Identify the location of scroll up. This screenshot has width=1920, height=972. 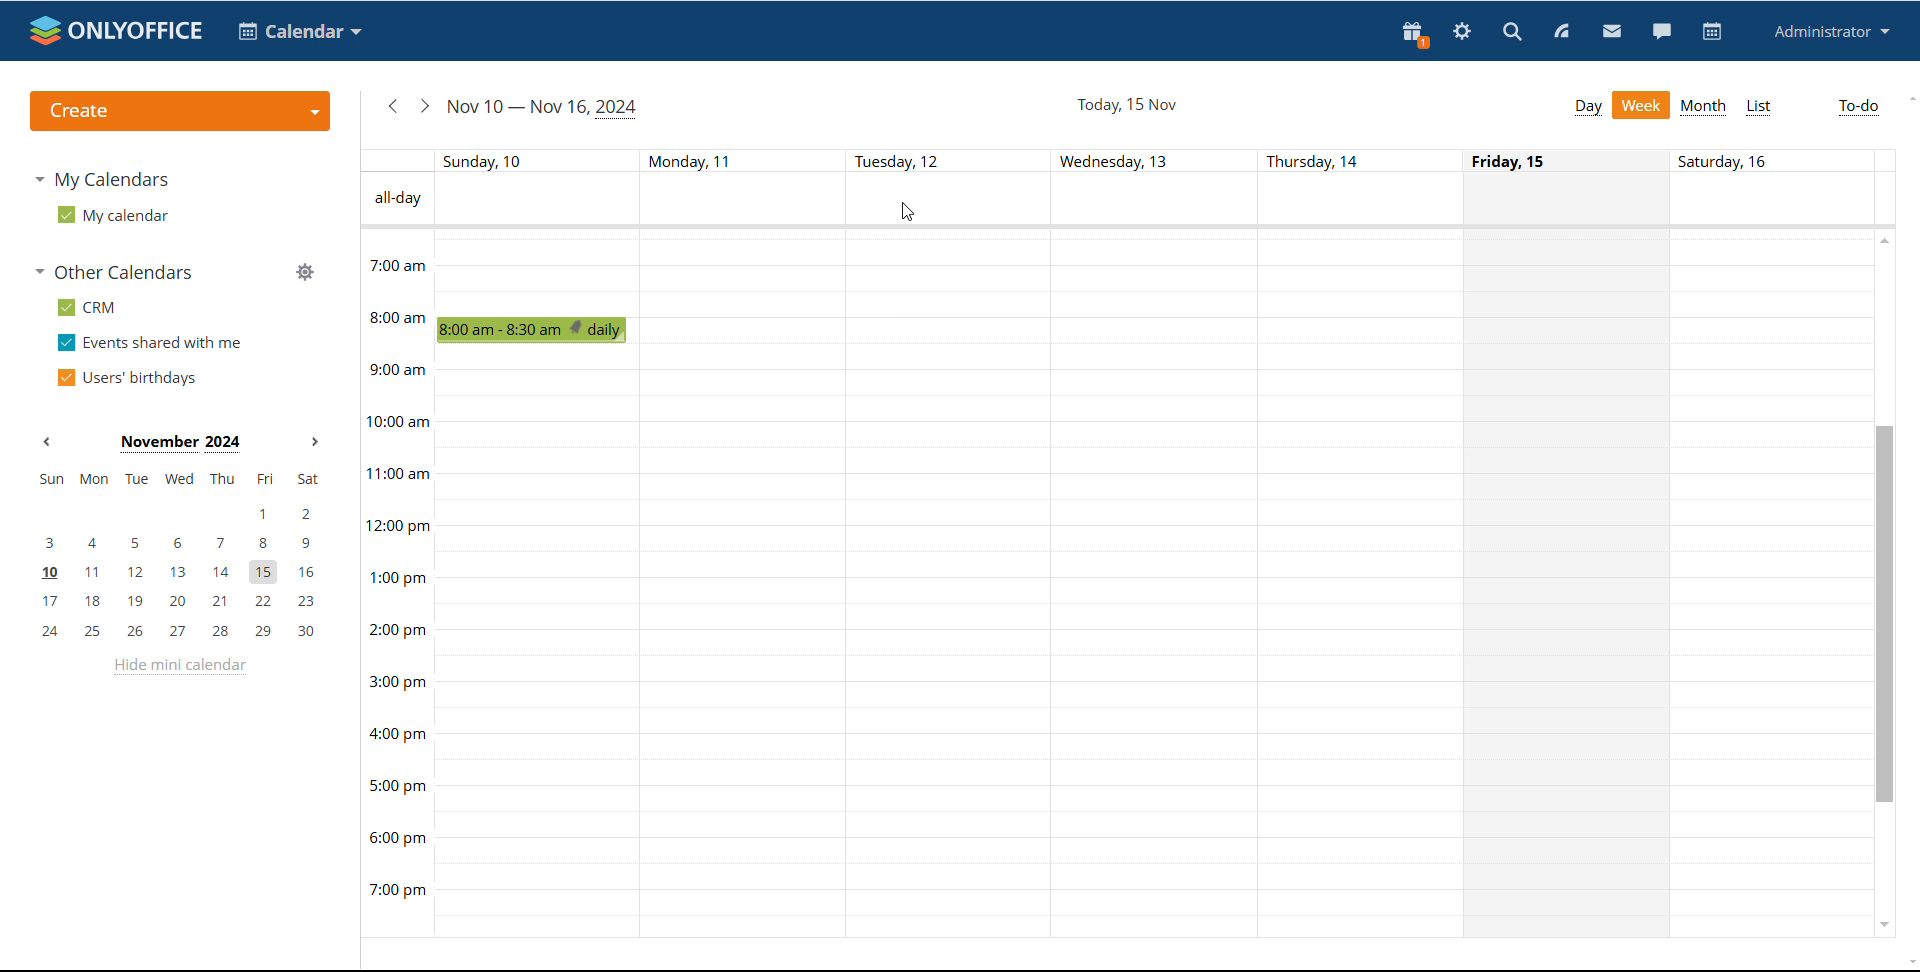
(1883, 240).